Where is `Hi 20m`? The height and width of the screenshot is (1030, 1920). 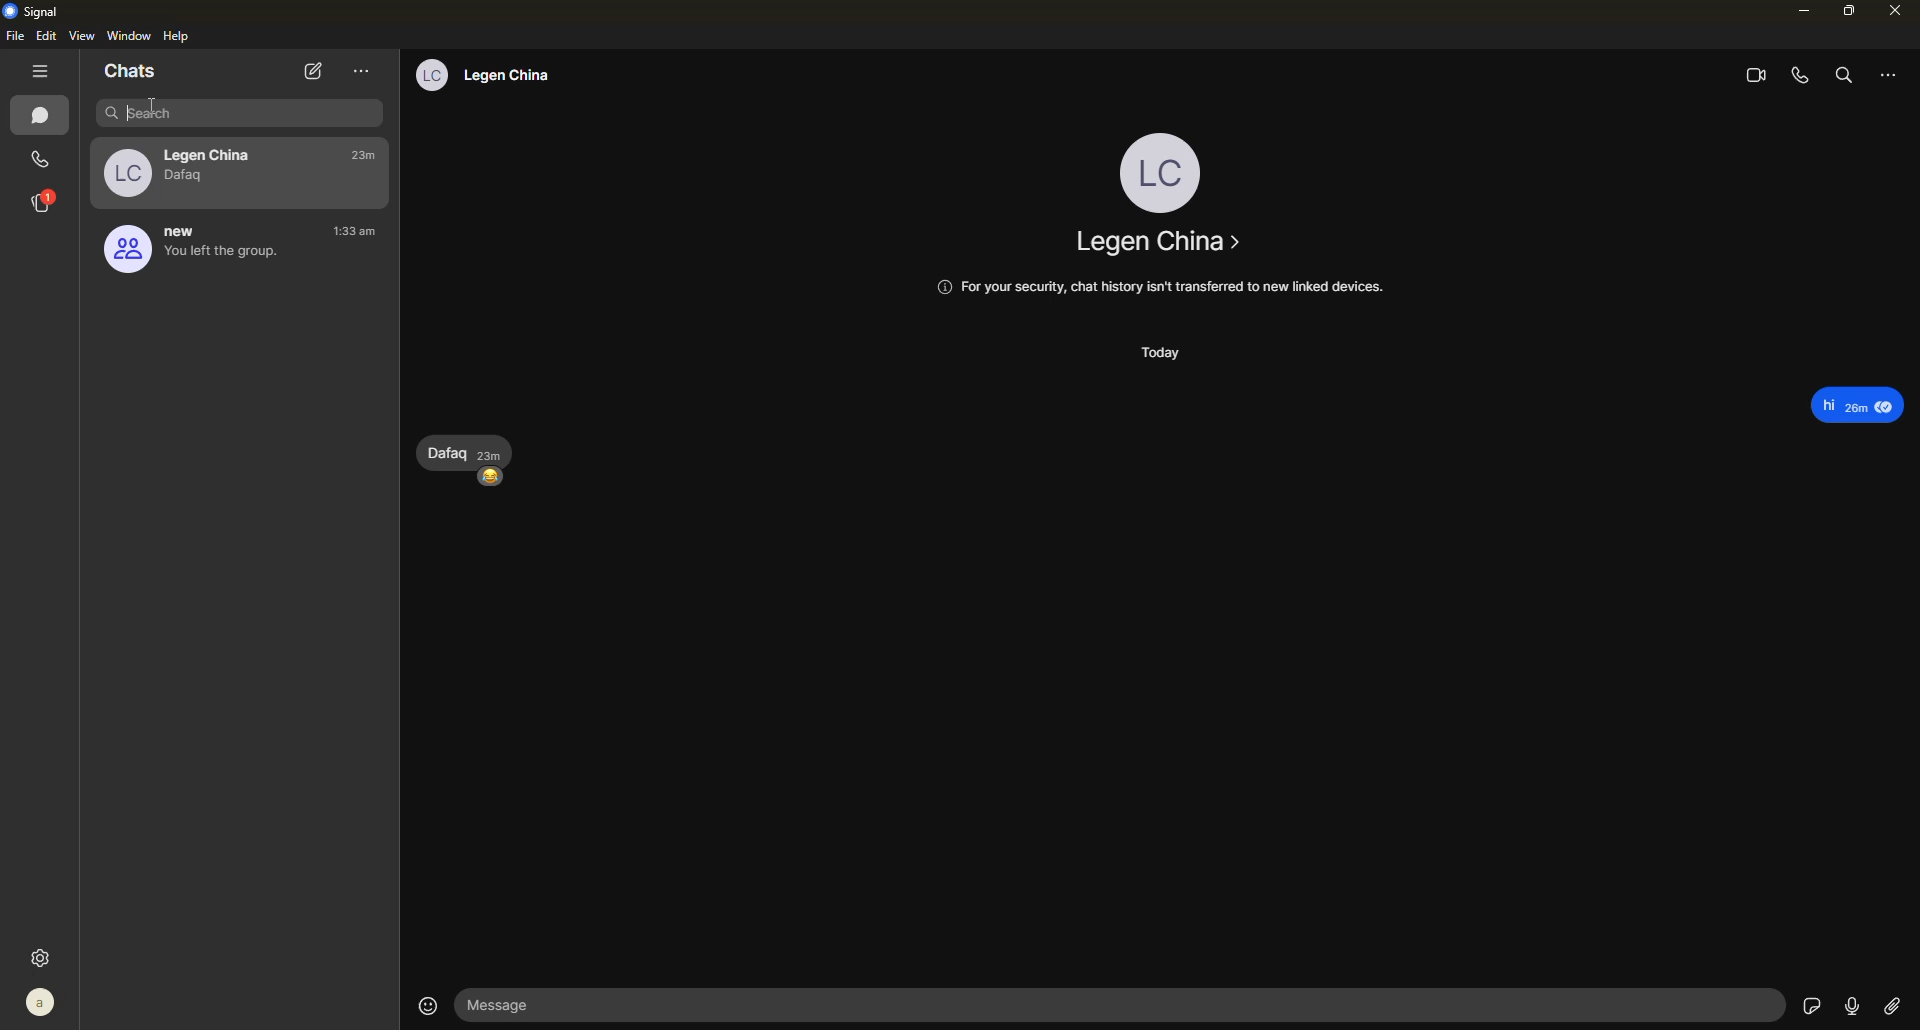
Hi 20m is located at coordinates (1858, 402).